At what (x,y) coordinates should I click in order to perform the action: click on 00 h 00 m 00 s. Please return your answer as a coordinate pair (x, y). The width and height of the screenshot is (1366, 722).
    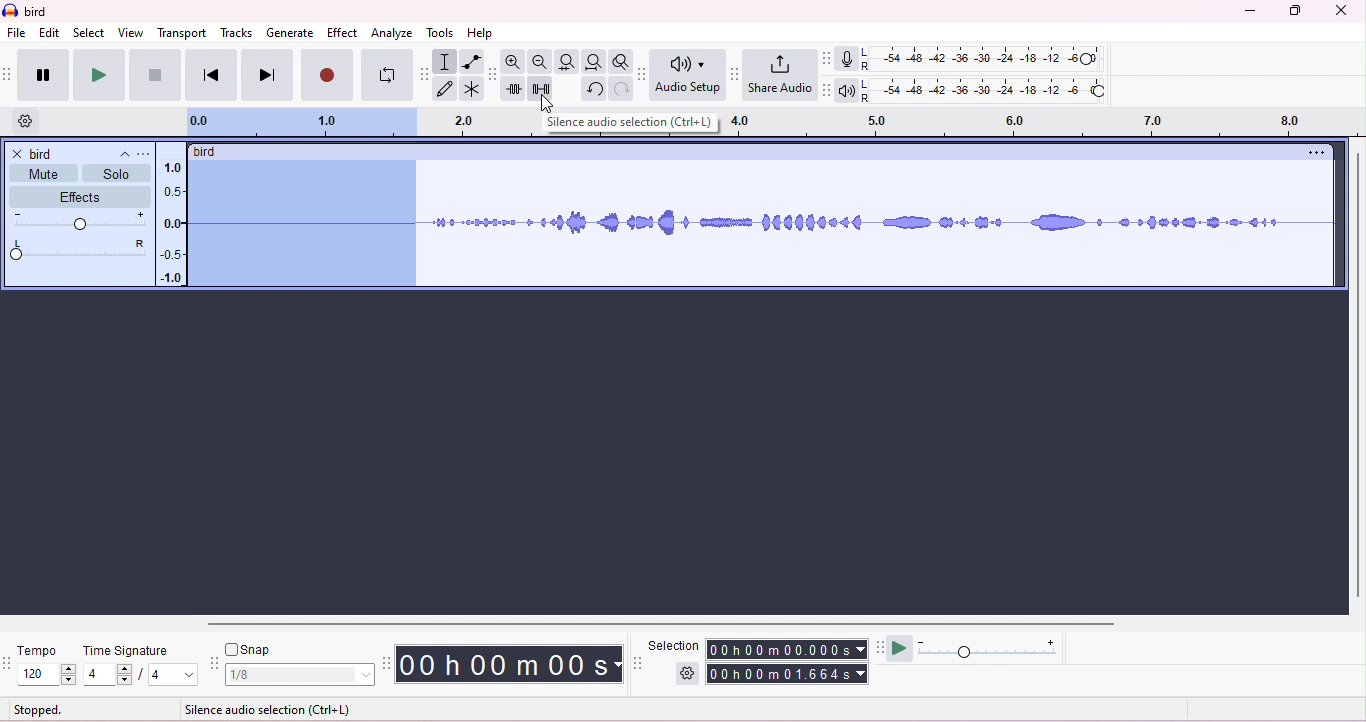
    Looking at the image, I should click on (512, 663).